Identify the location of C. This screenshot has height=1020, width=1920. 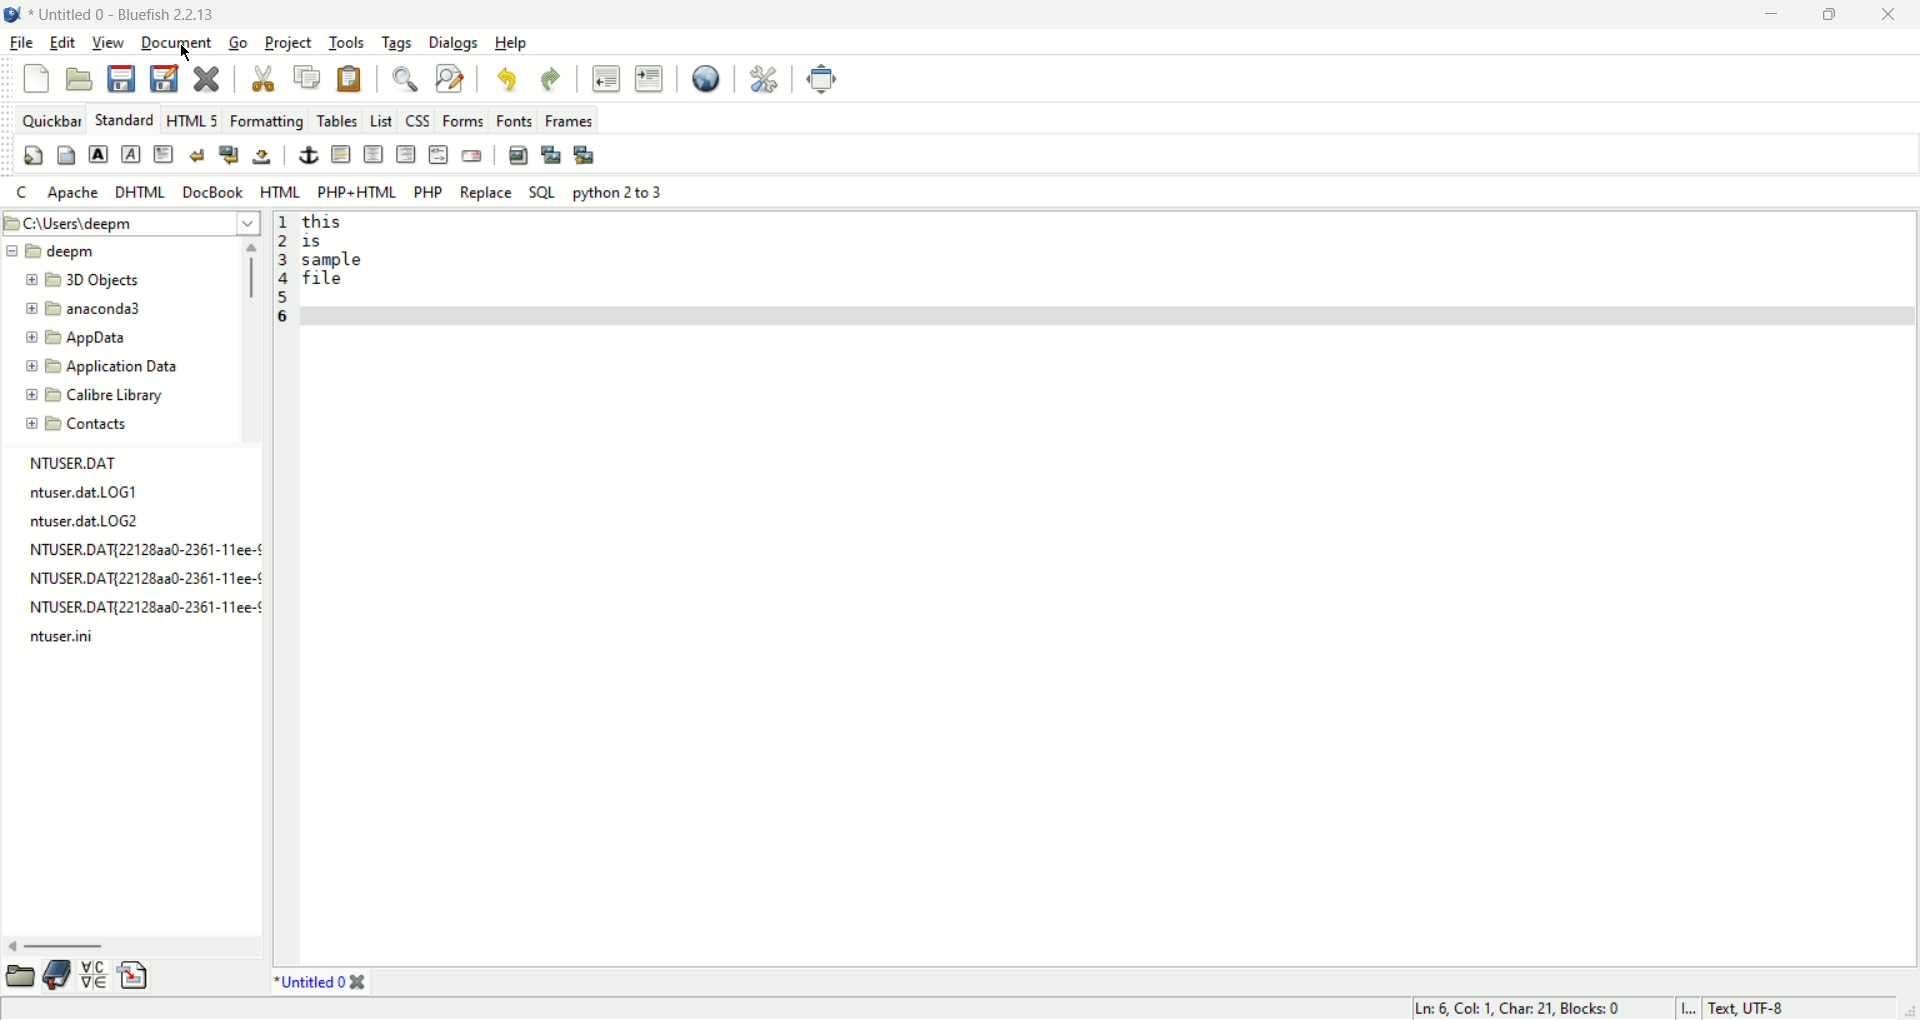
(20, 193).